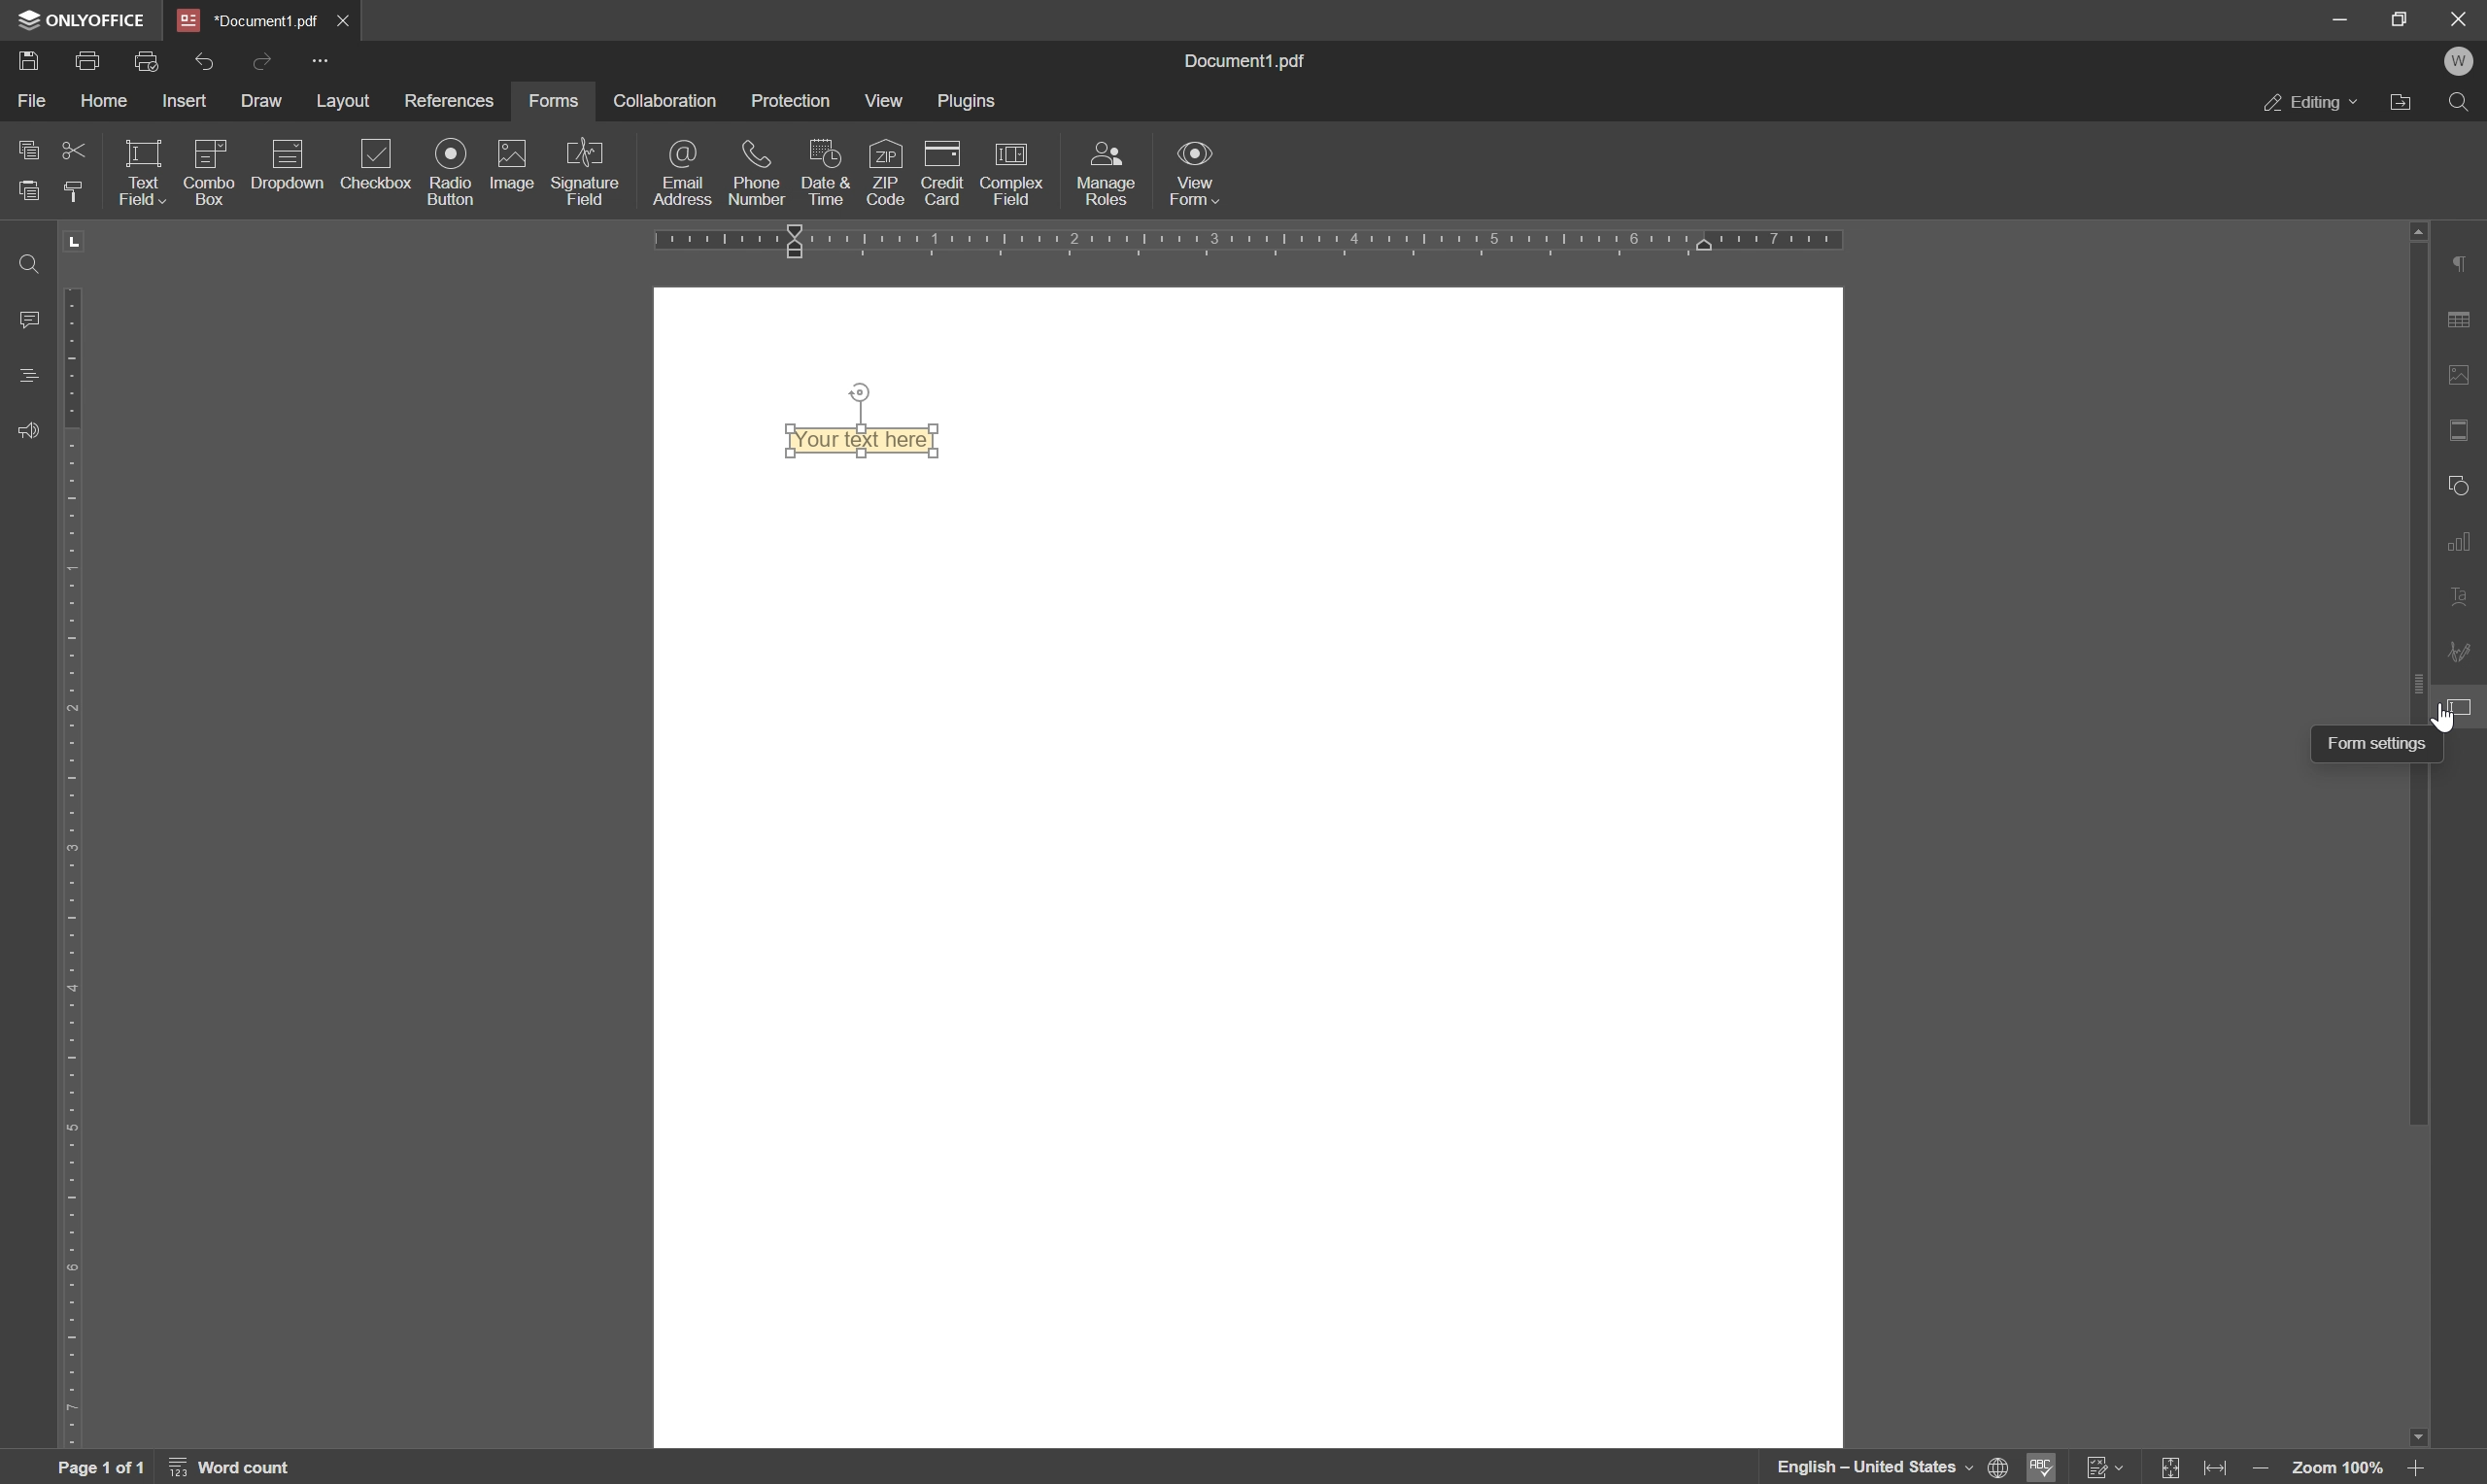 The width and height of the screenshot is (2487, 1484). I want to click on icon, so click(285, 170).